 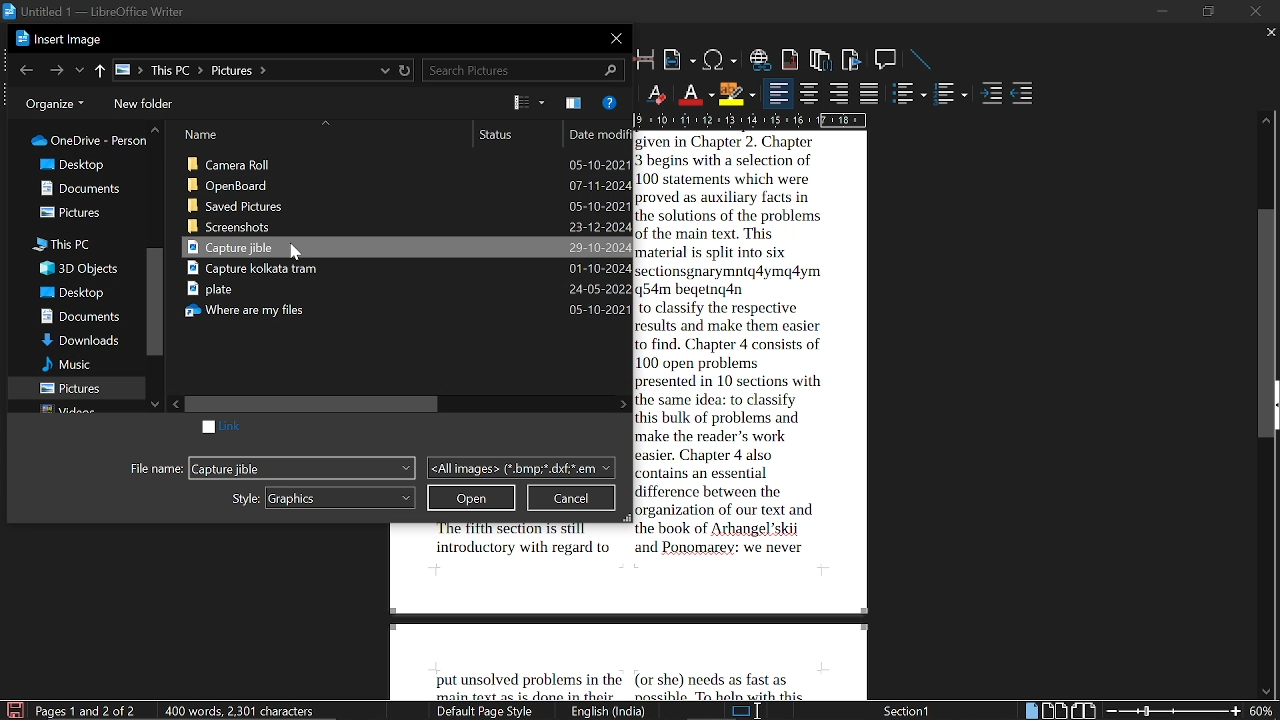 What do you see at coordinates (78, 294) in the screenshot?
I see `desktop` at bounding box center [78, 294].